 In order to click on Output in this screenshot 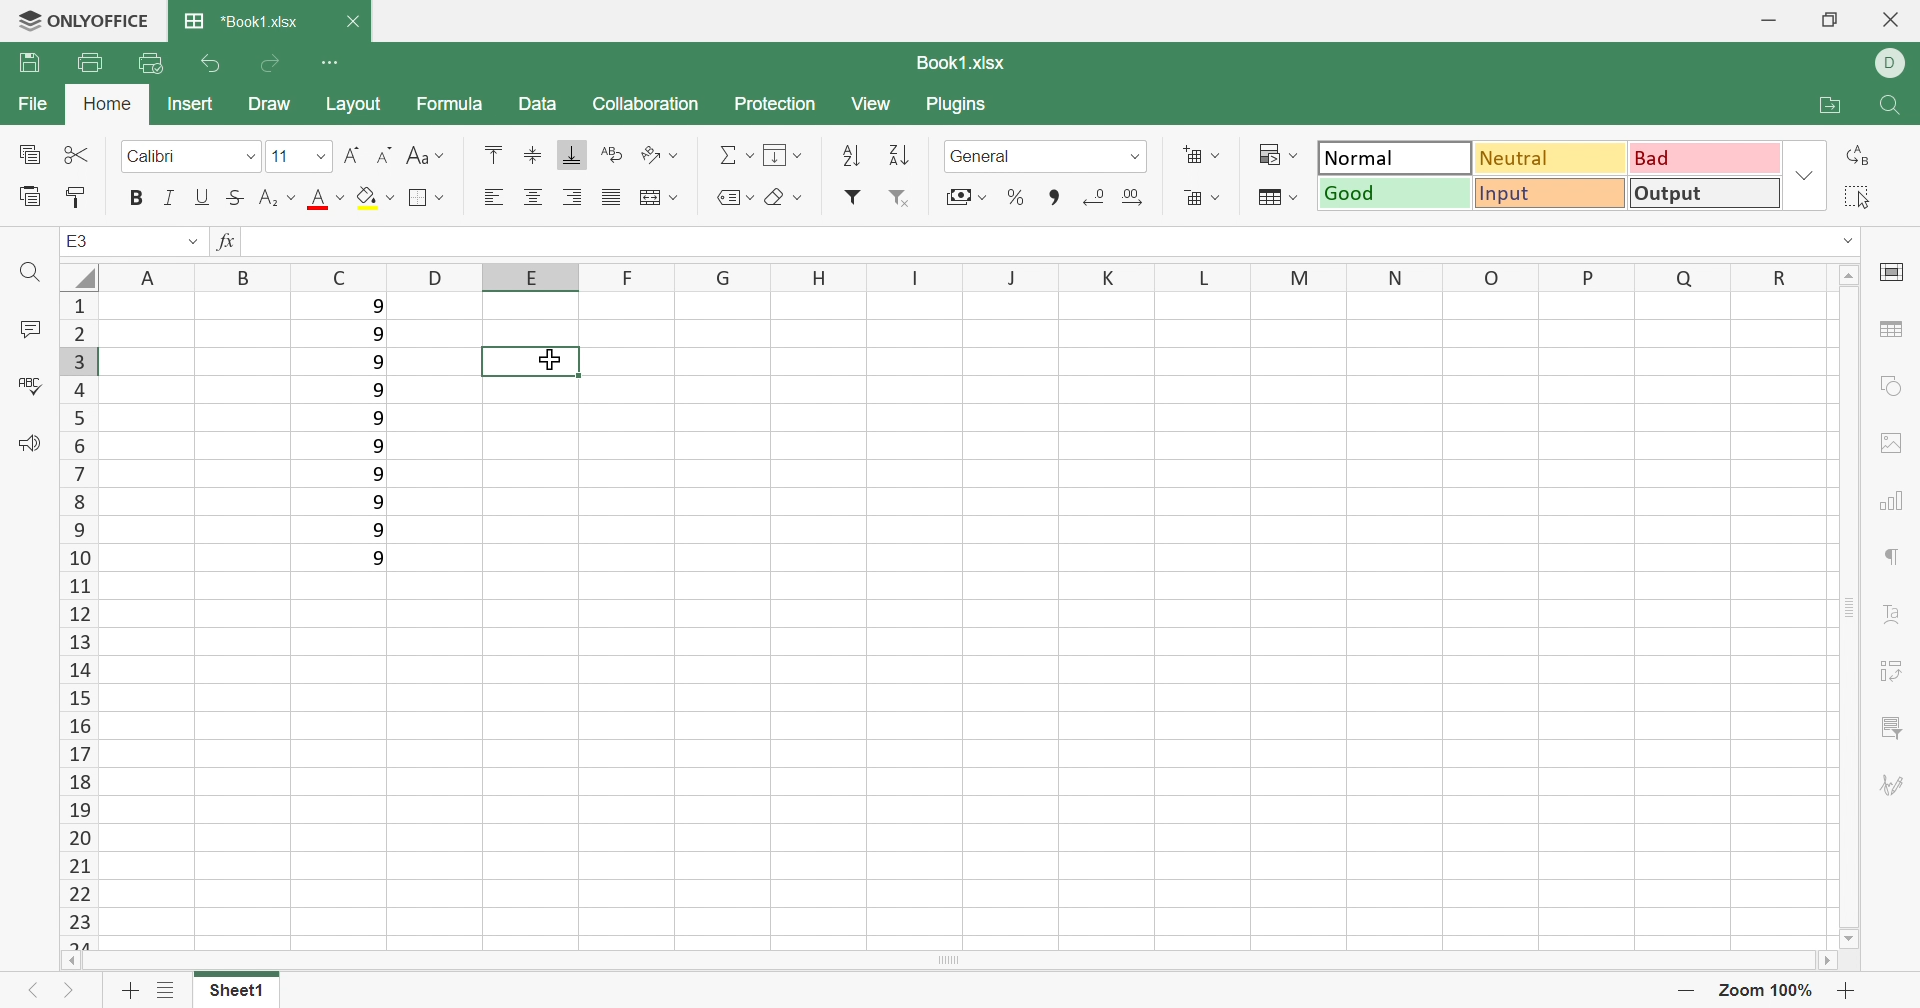, I will do `click(1396, 157)`.